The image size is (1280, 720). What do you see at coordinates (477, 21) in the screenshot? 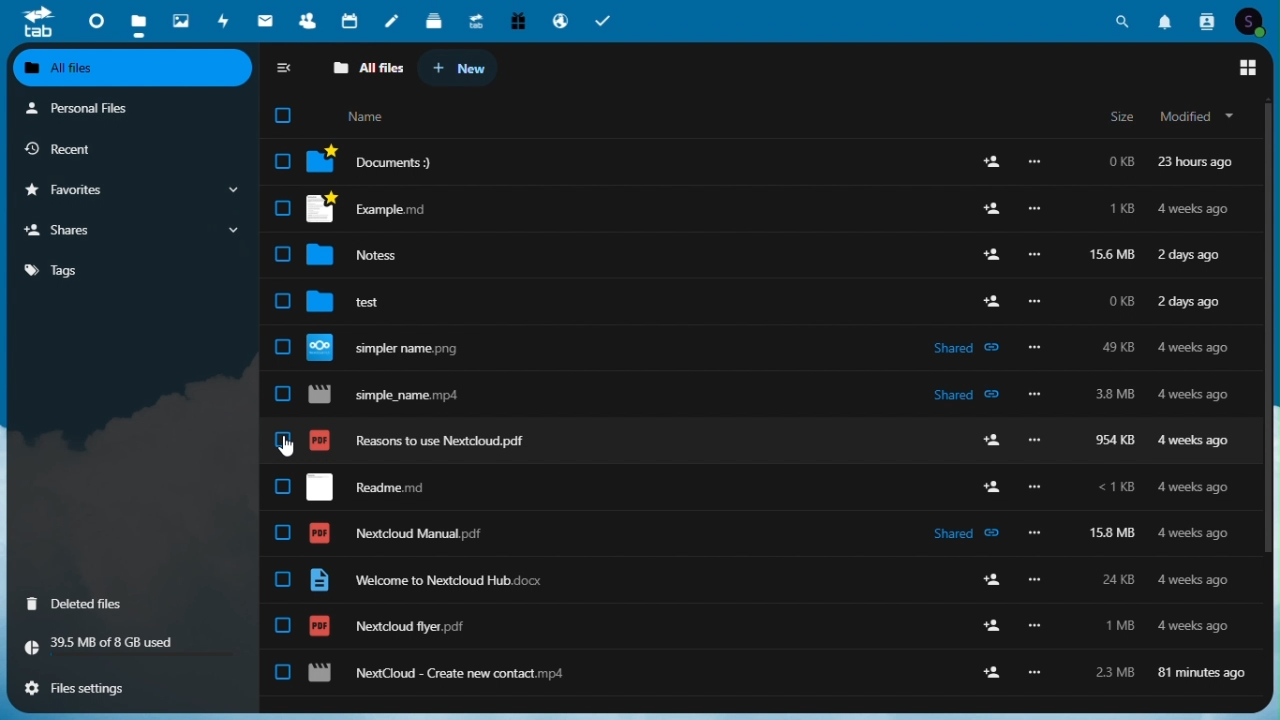
I see `Upgrade` at bounding box center [477, 21].